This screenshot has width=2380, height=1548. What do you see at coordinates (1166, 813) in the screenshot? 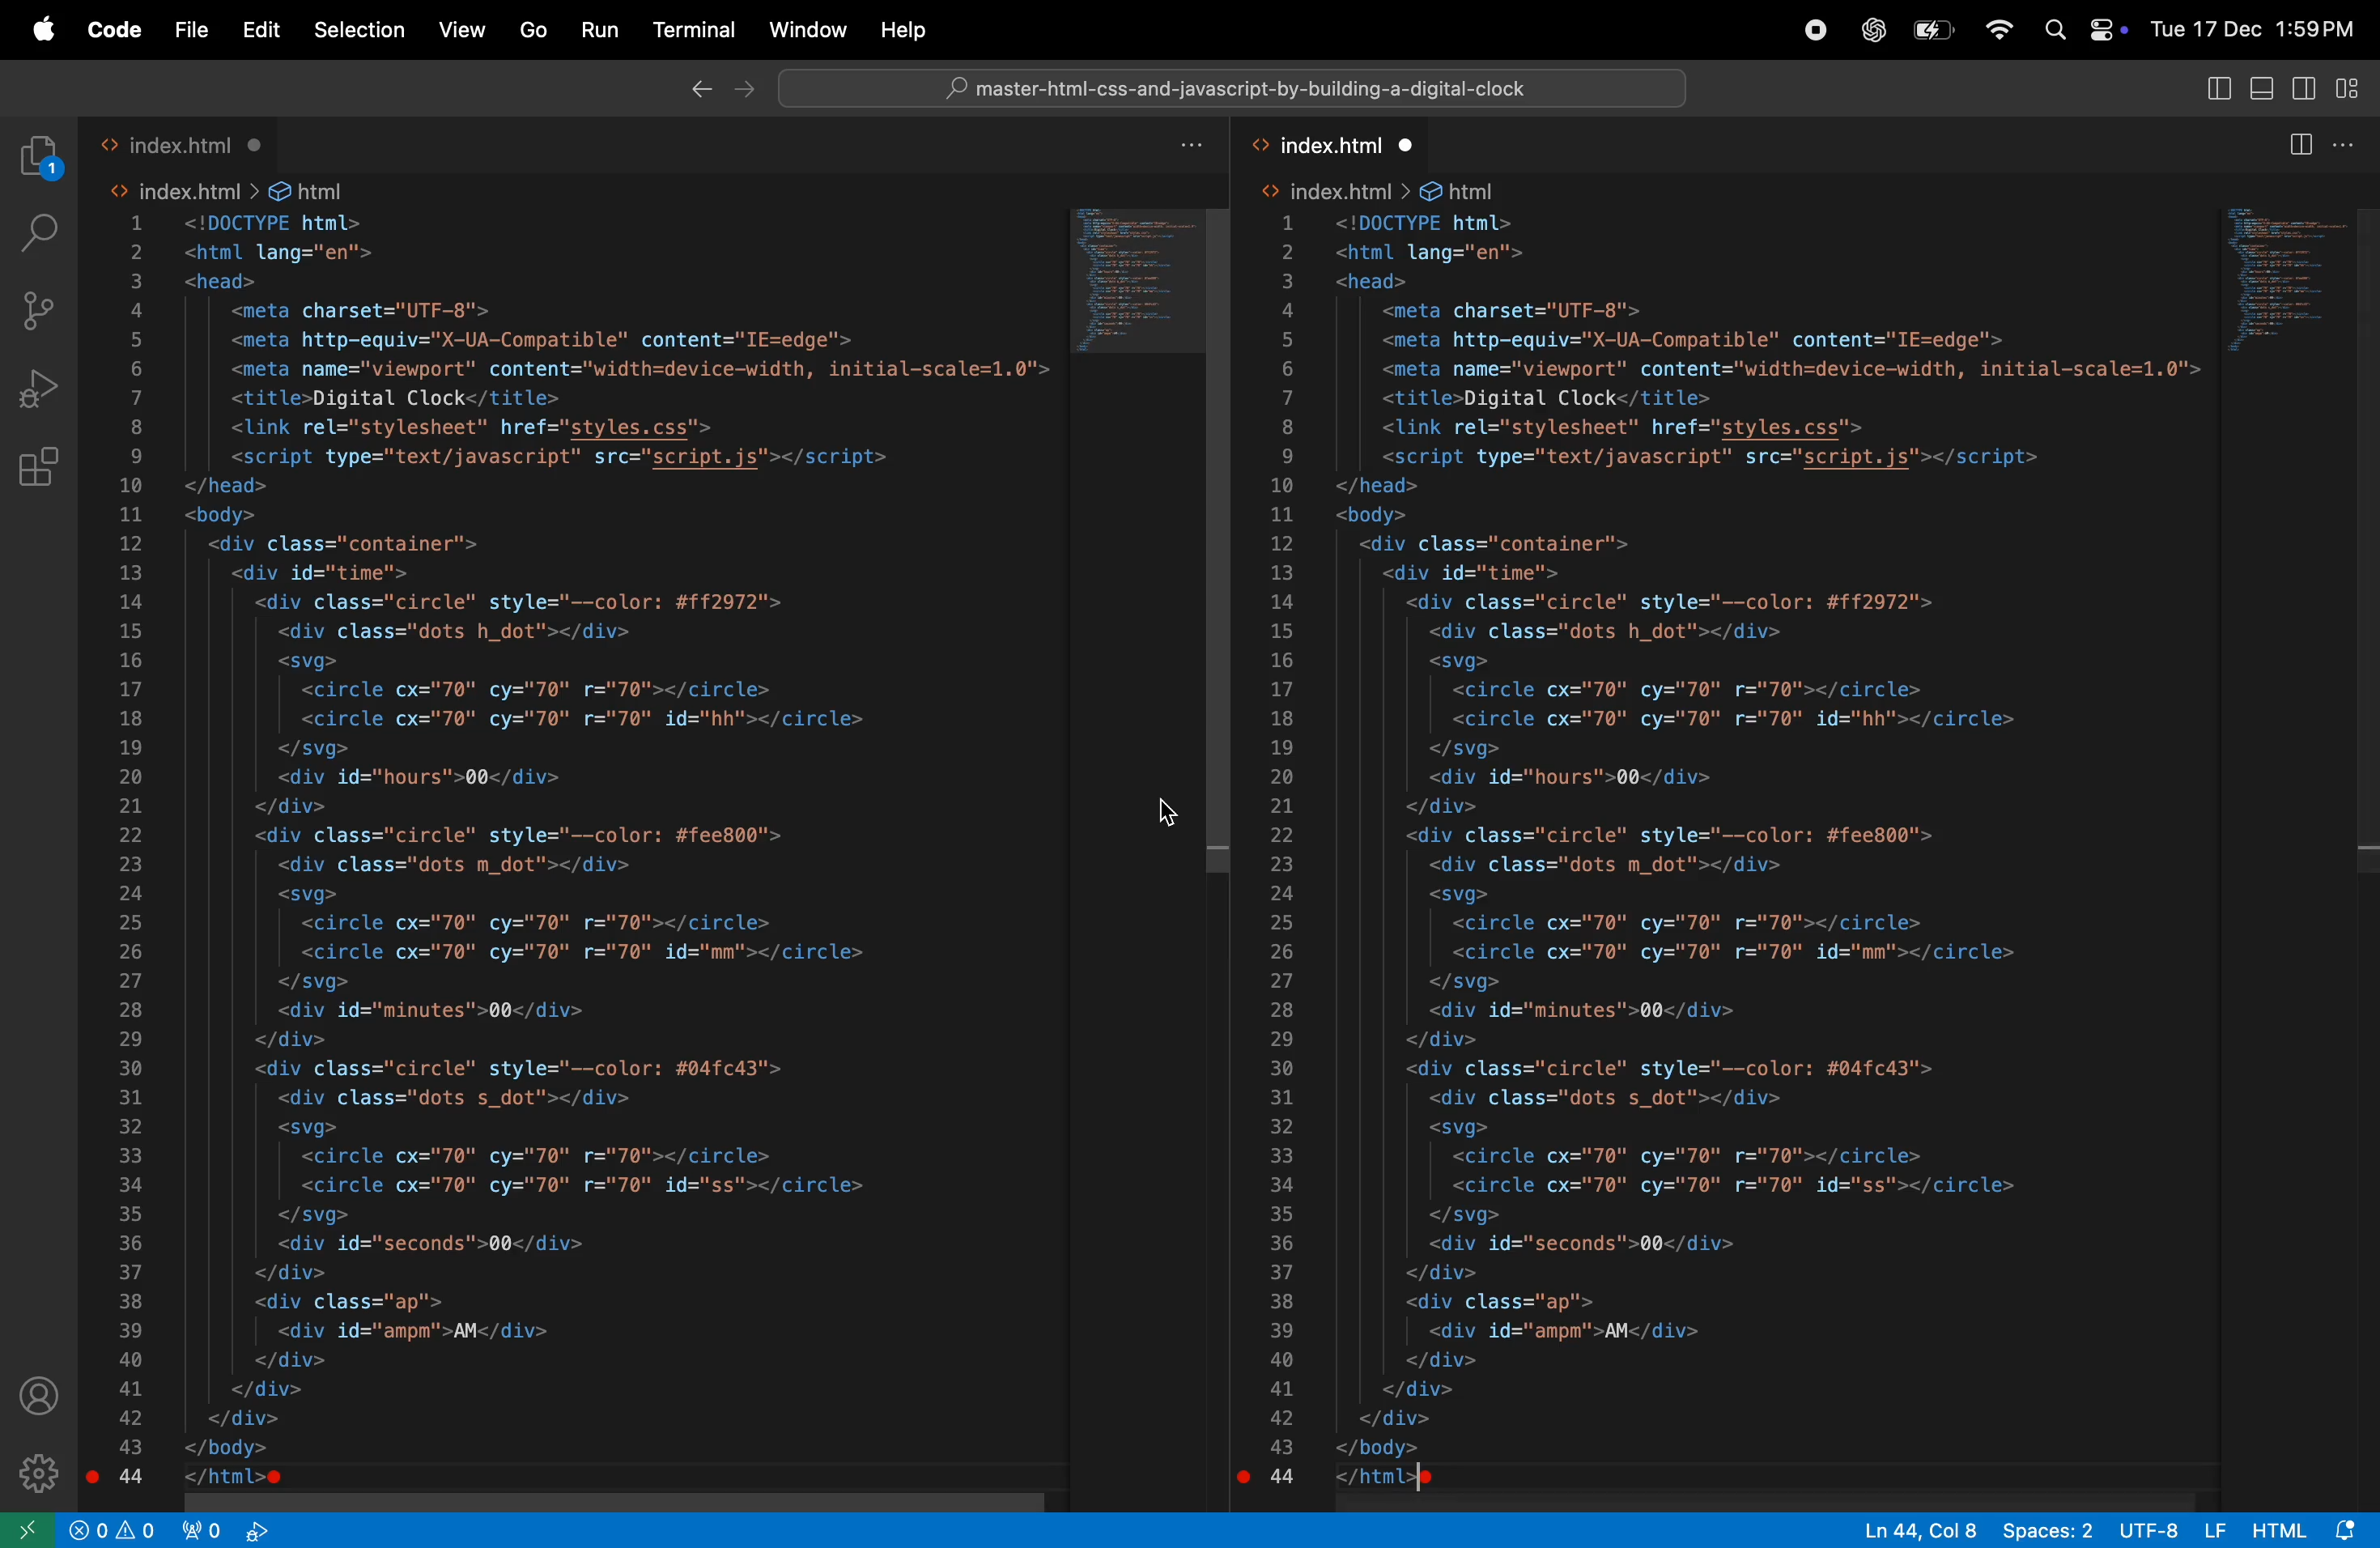
I see `cursor` at bounding box center [1166, 813].